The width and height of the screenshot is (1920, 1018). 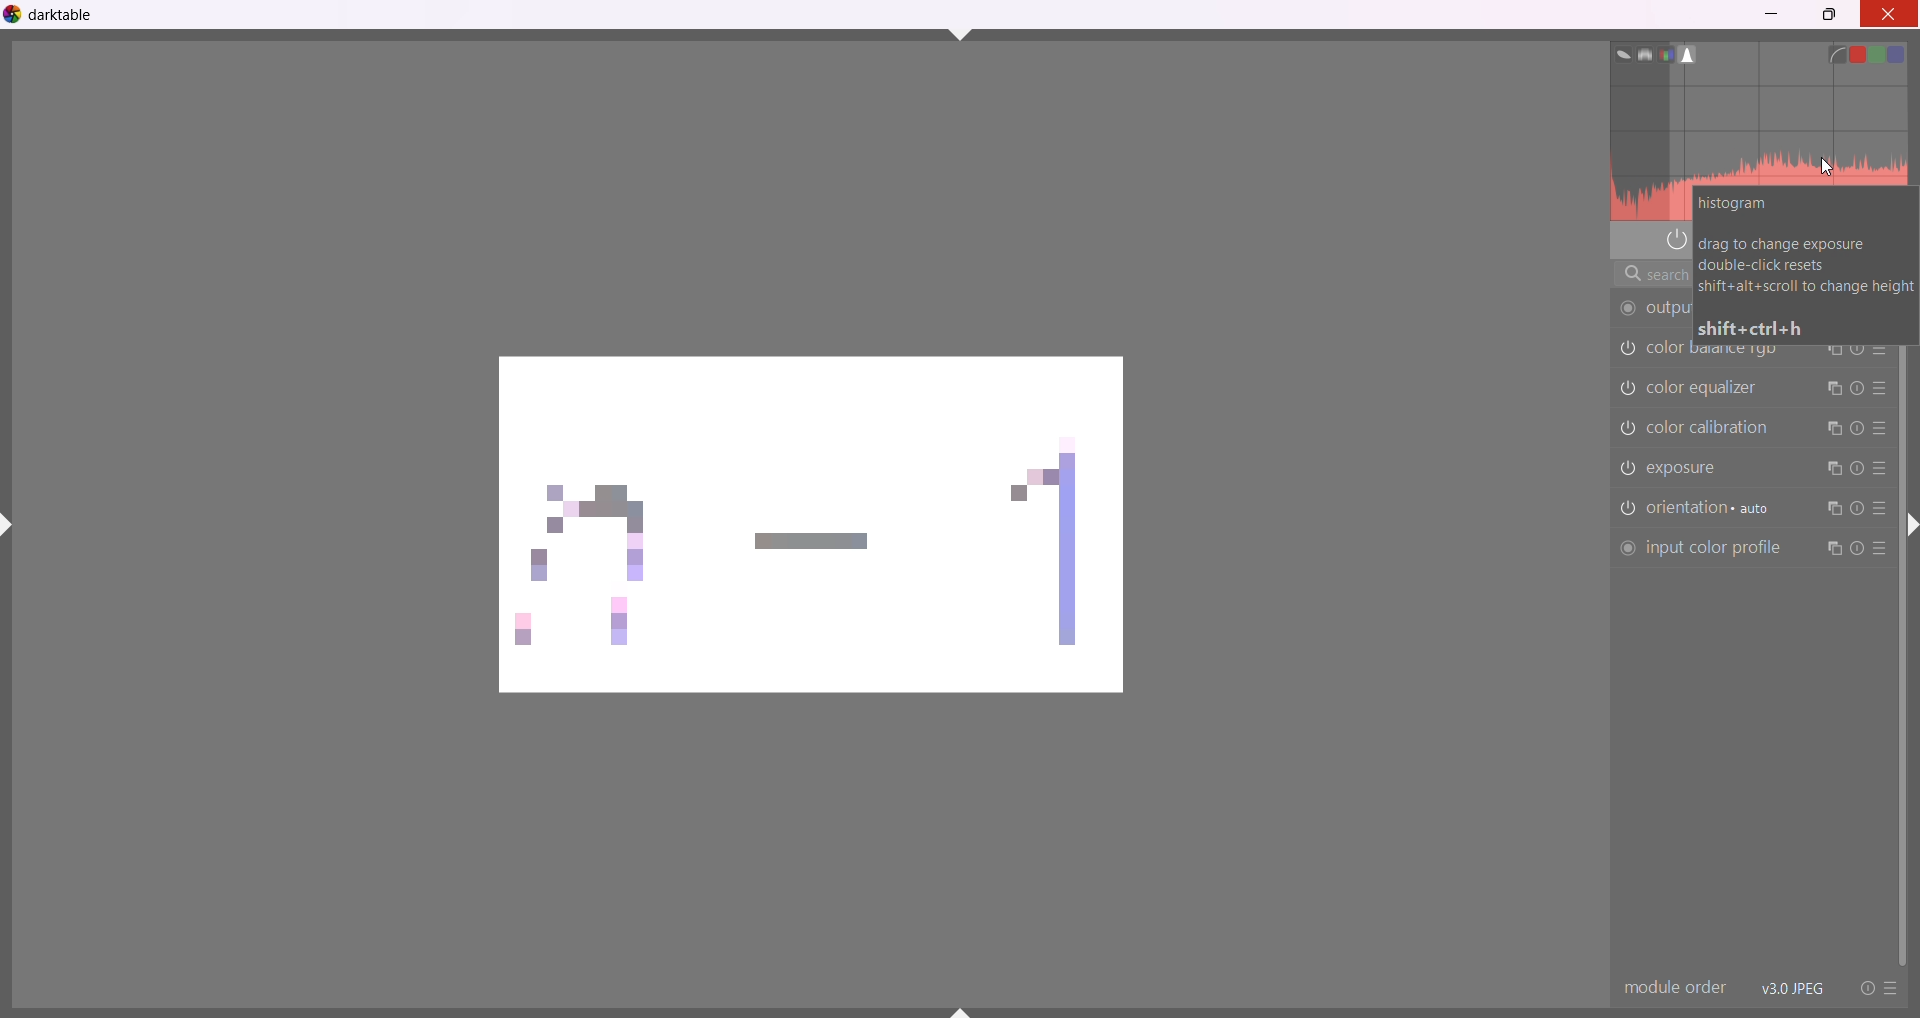 I want to click on instance, so click(x=1833, y=388).